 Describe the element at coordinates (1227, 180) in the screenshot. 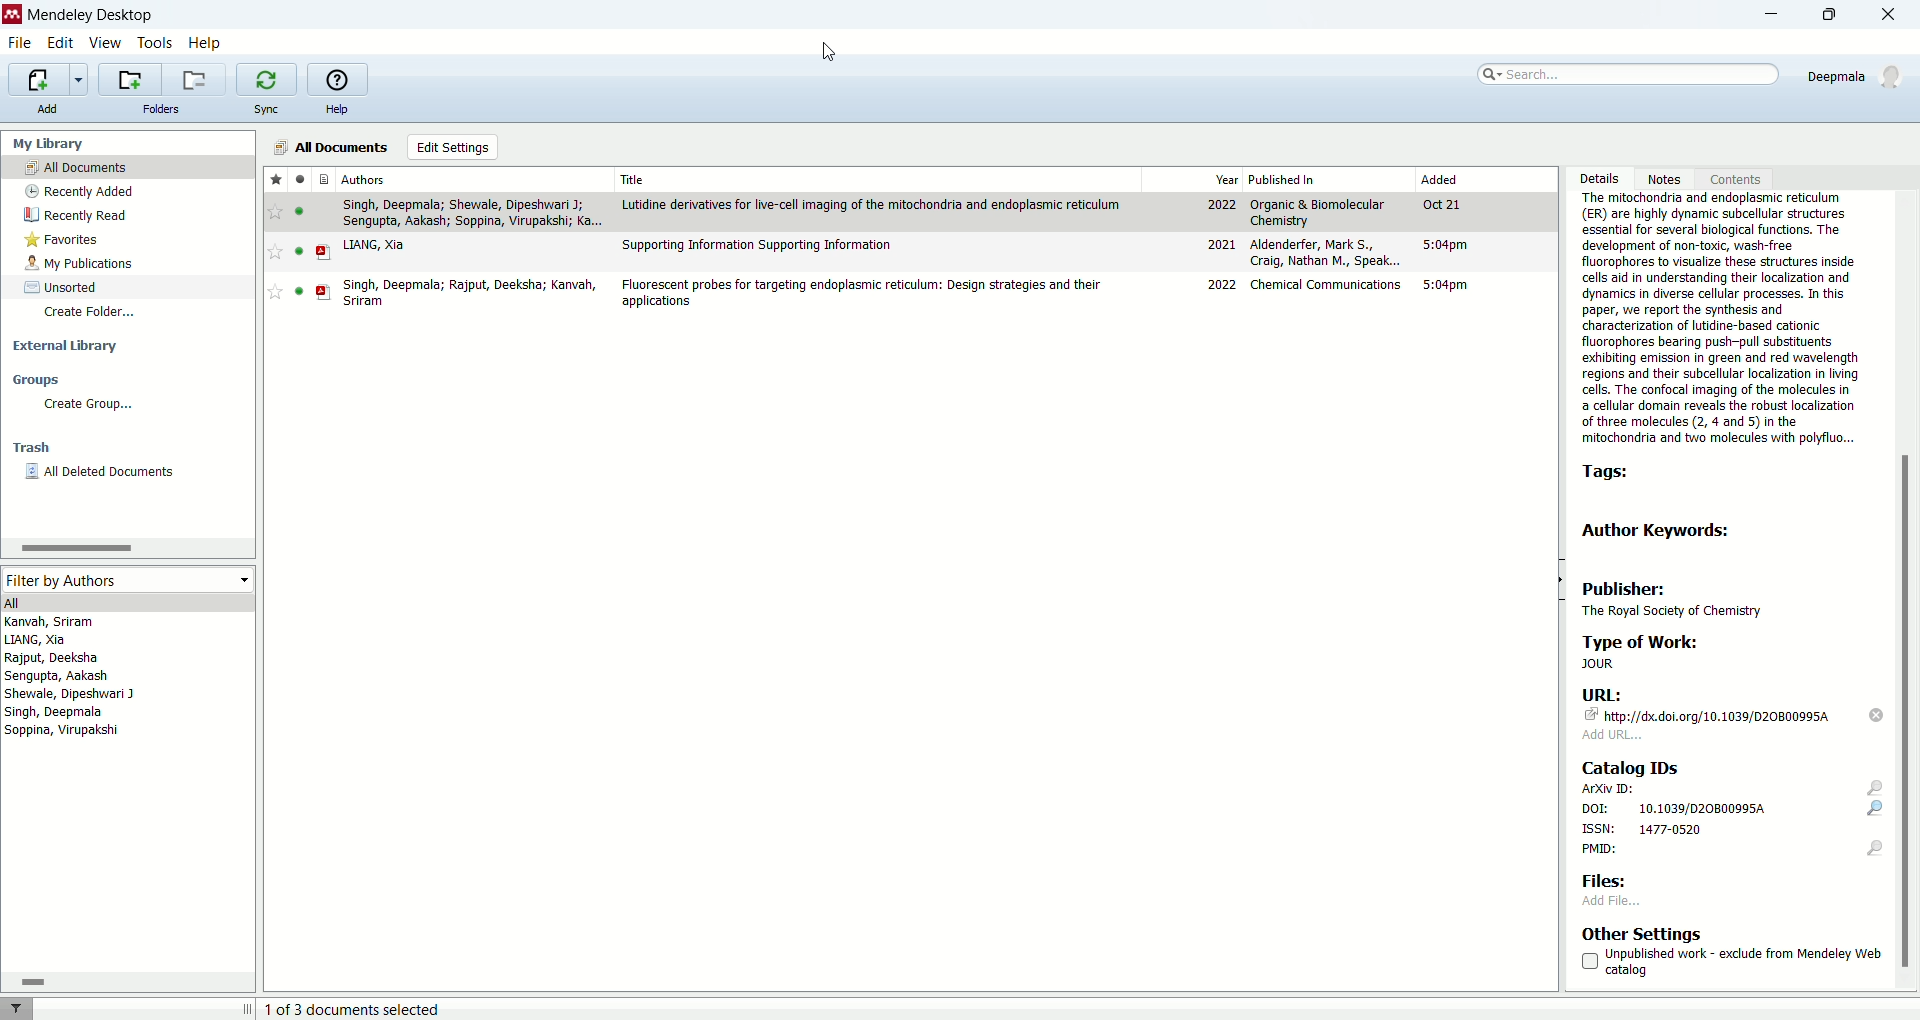

I see `year` at that location.